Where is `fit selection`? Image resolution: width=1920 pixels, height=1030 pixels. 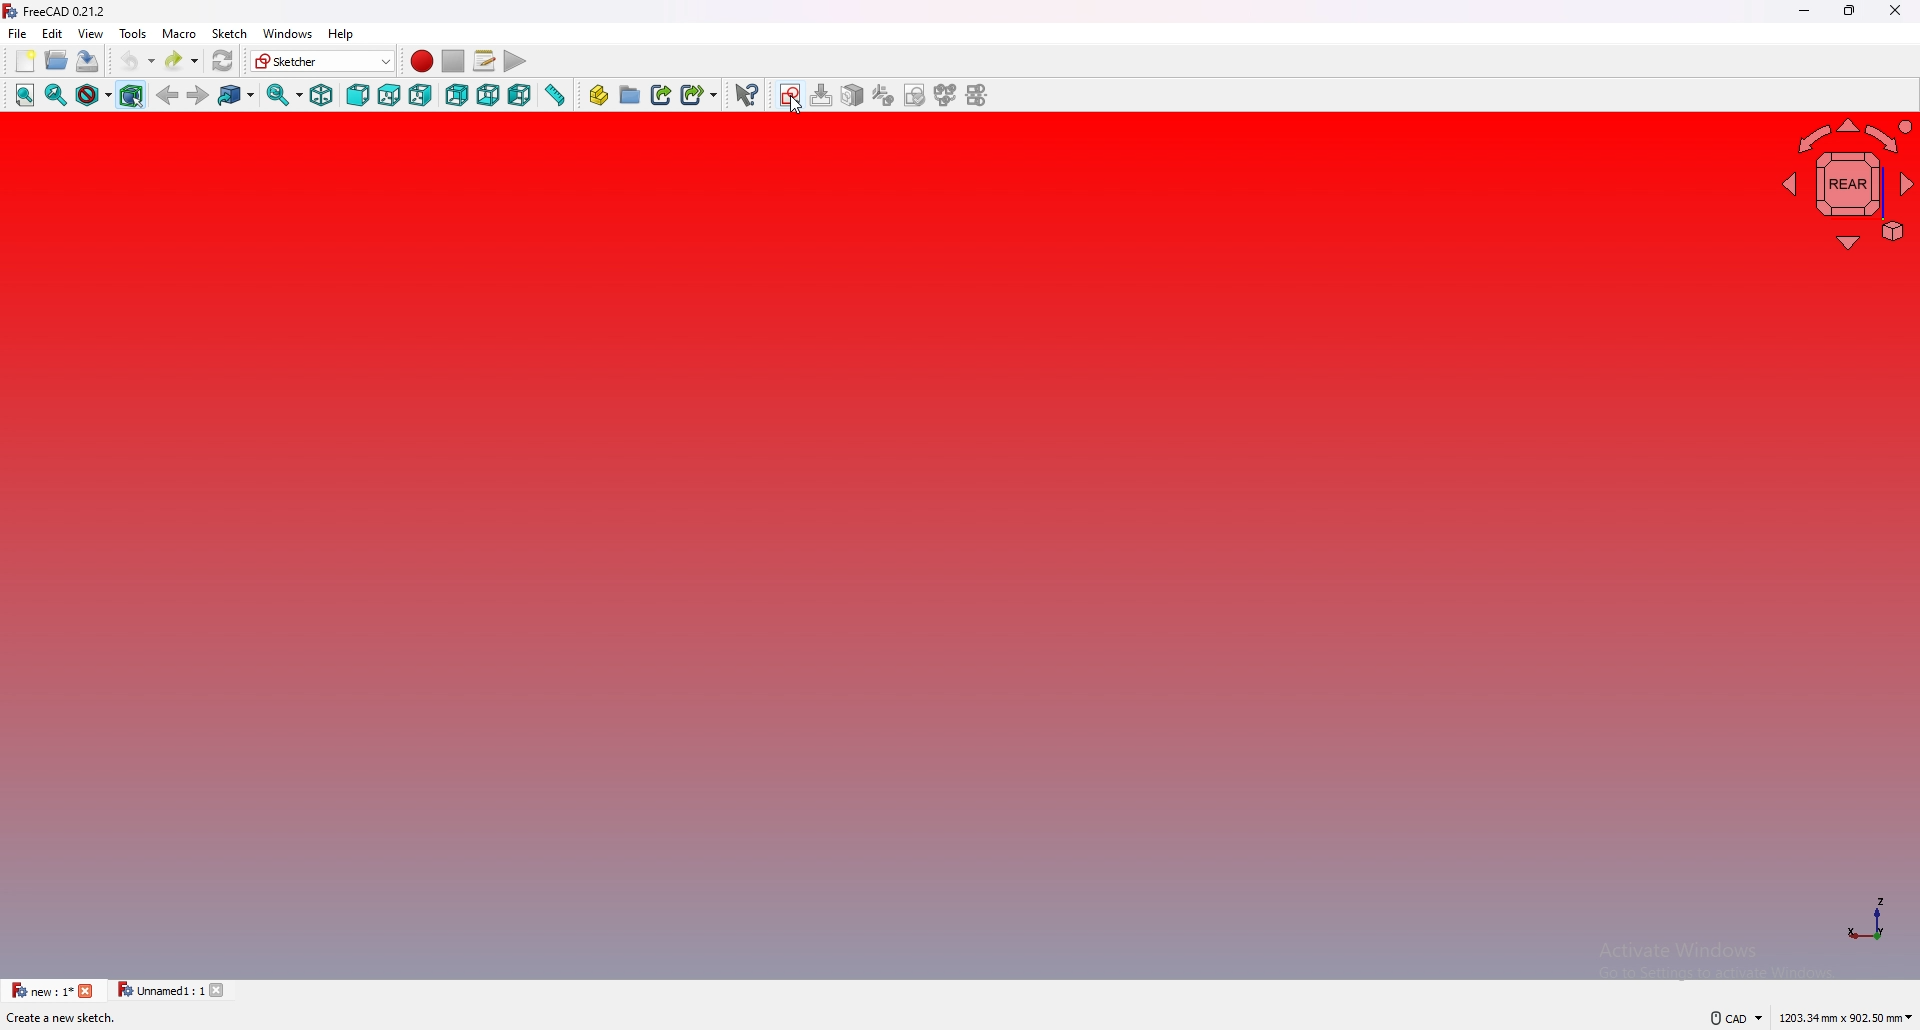 fit selection is located at coordinates (56, 94).